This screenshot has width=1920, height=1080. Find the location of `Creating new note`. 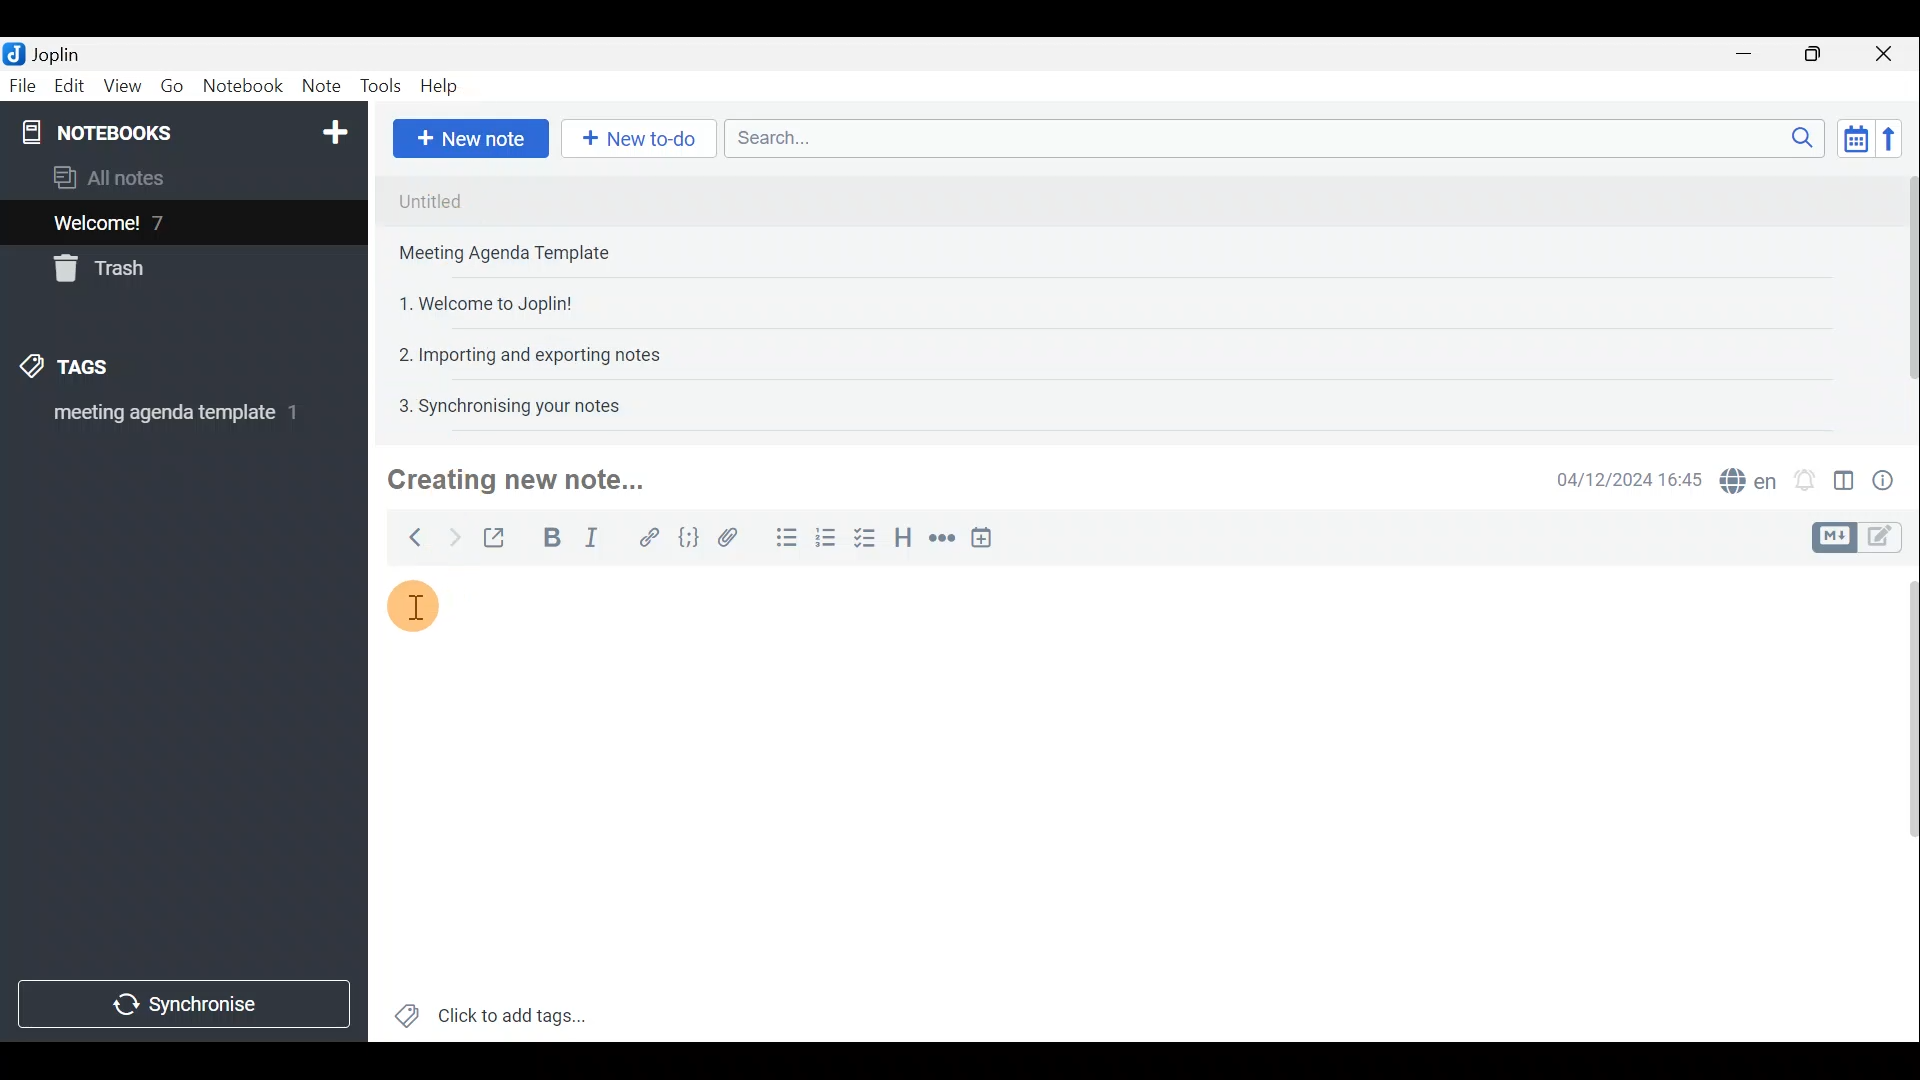

Creating new note is located at coordinates (517, 481).